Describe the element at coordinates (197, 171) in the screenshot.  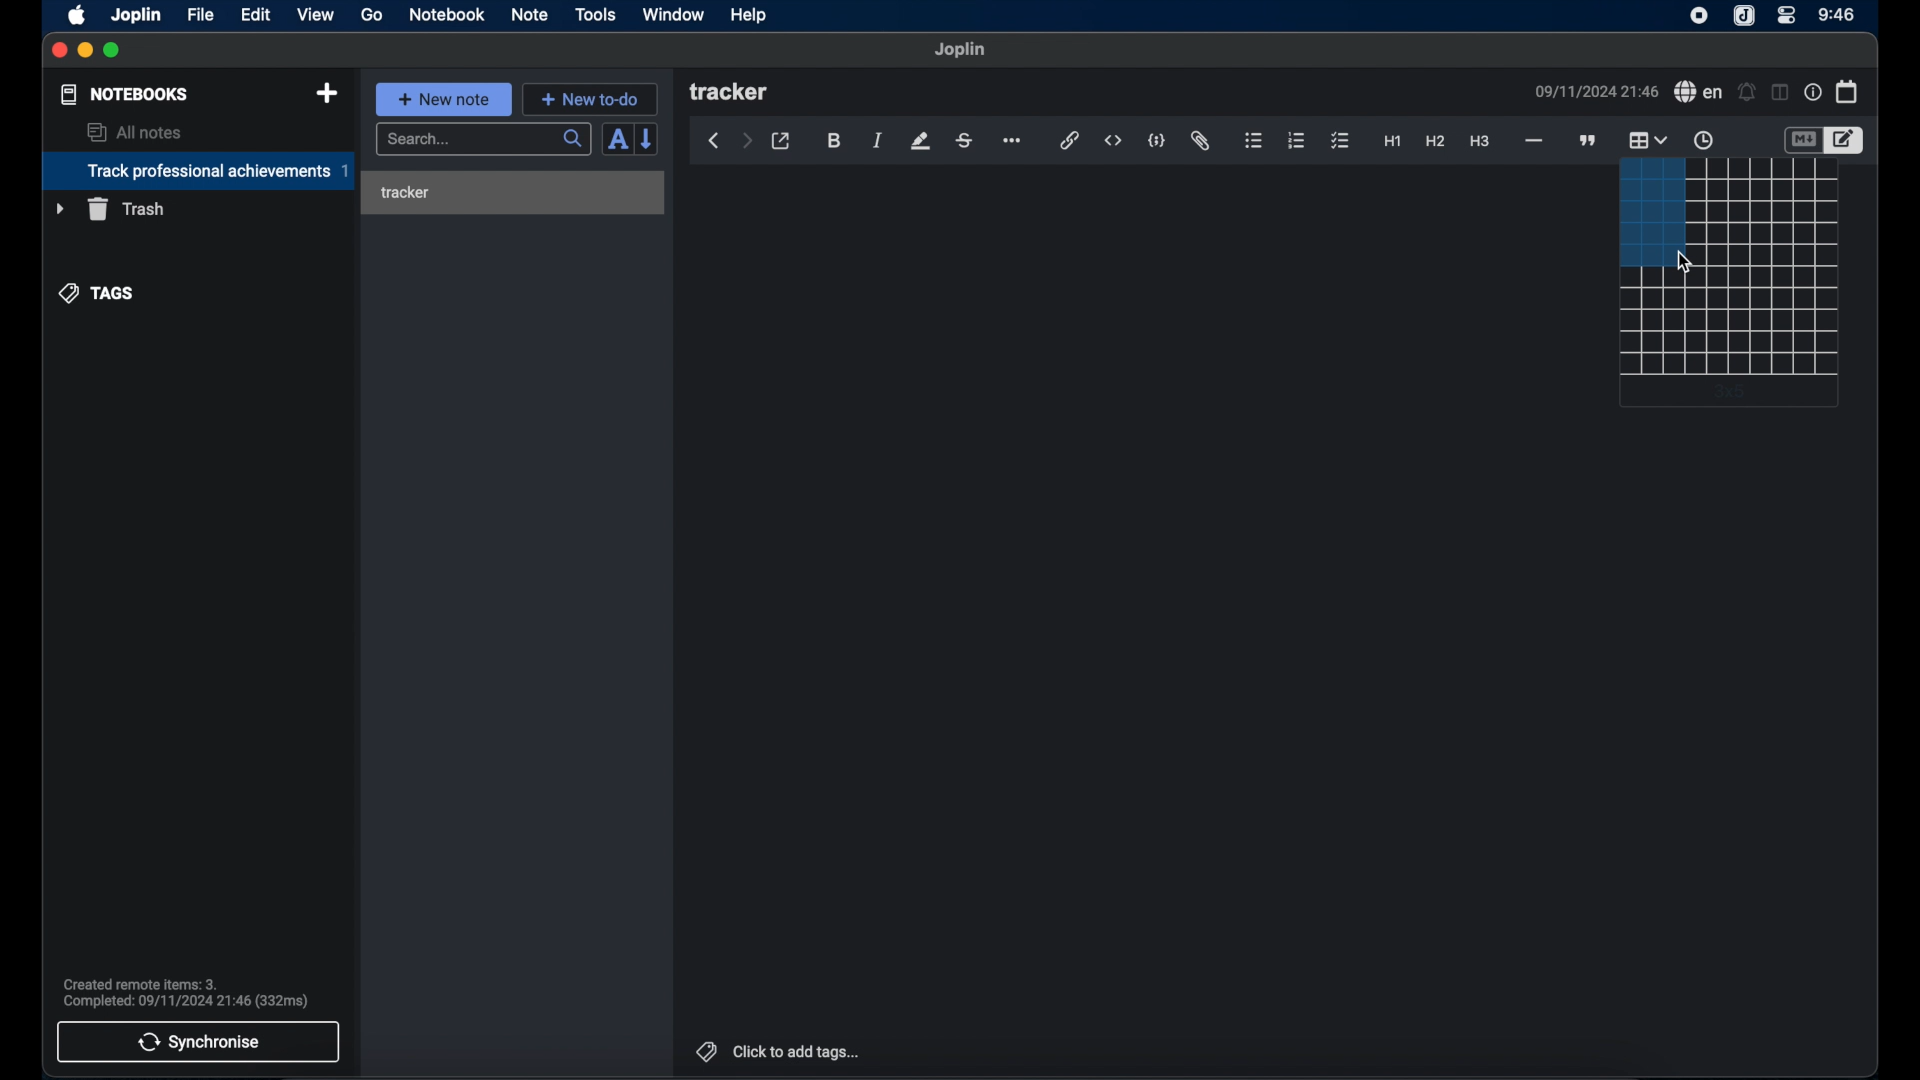
I see `track professional achievements` at that location.